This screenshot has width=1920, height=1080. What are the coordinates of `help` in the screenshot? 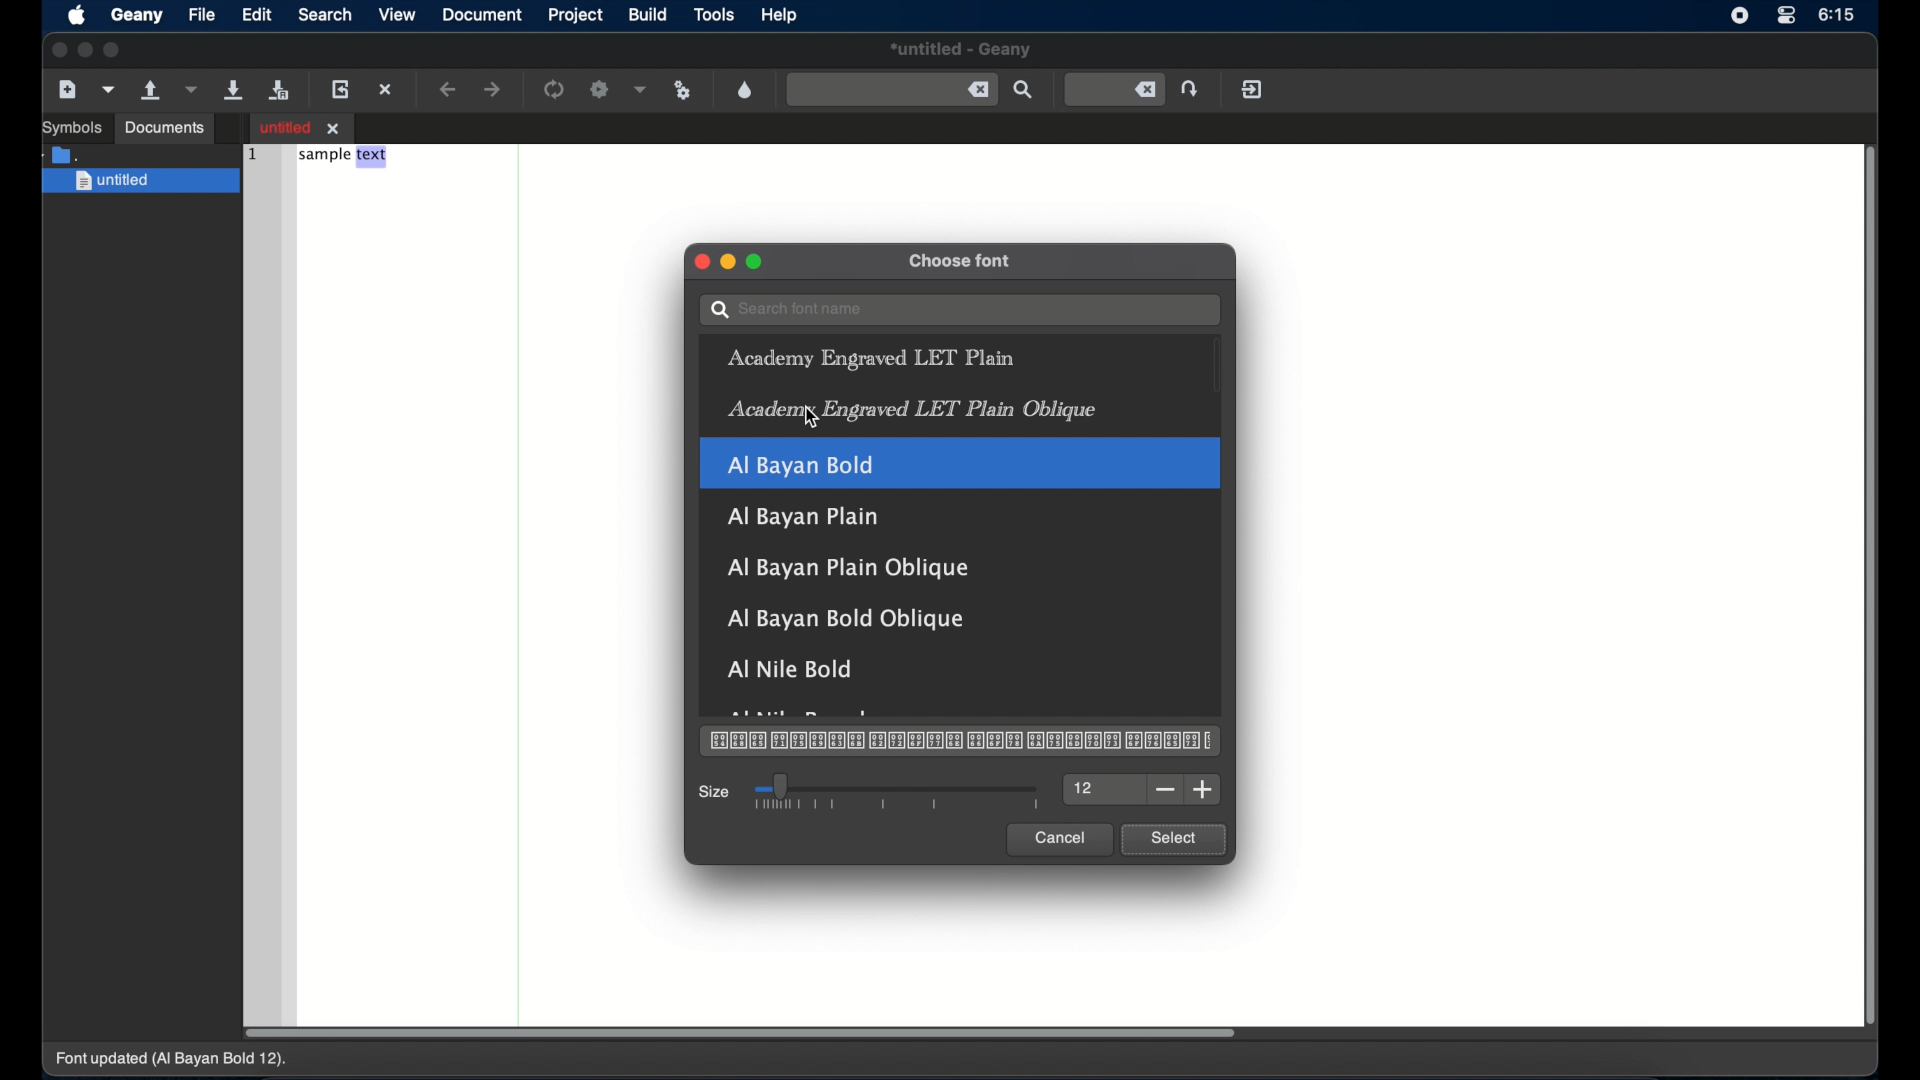 It's located at (779, 15).